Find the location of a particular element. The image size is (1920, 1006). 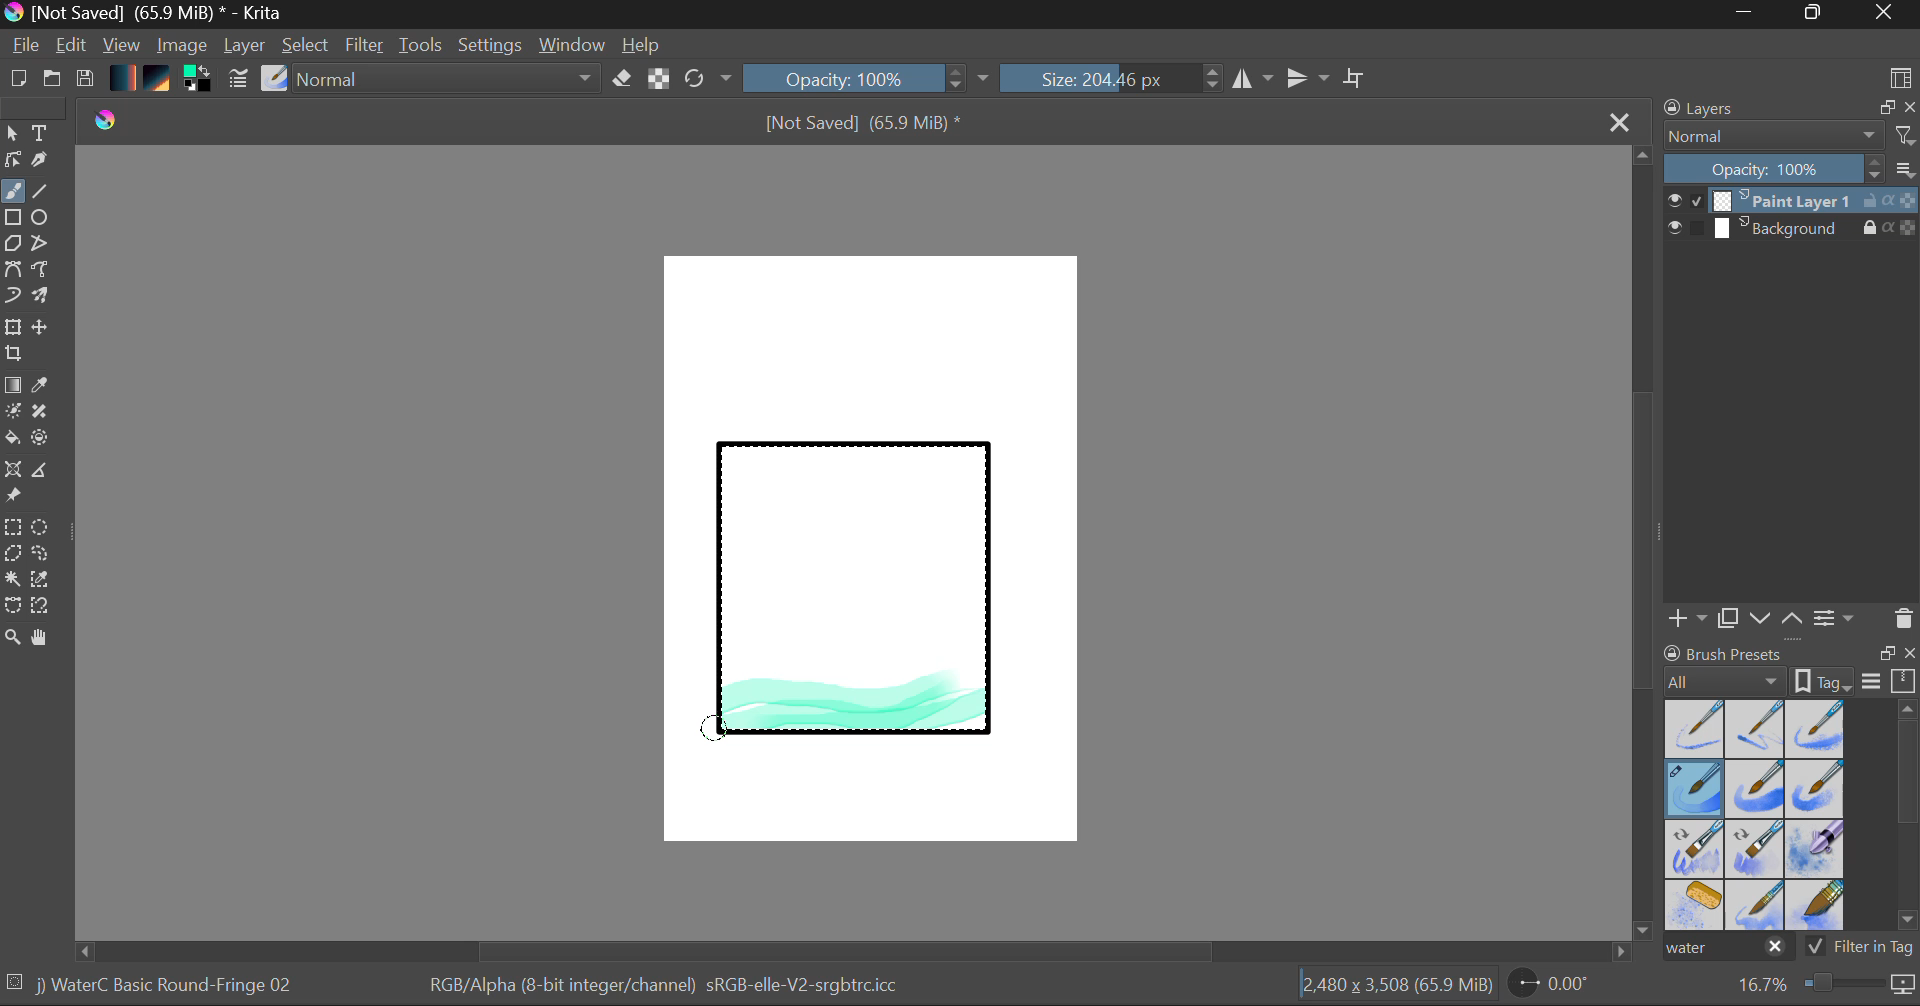

Elipses is located at coordinates (43, 219).